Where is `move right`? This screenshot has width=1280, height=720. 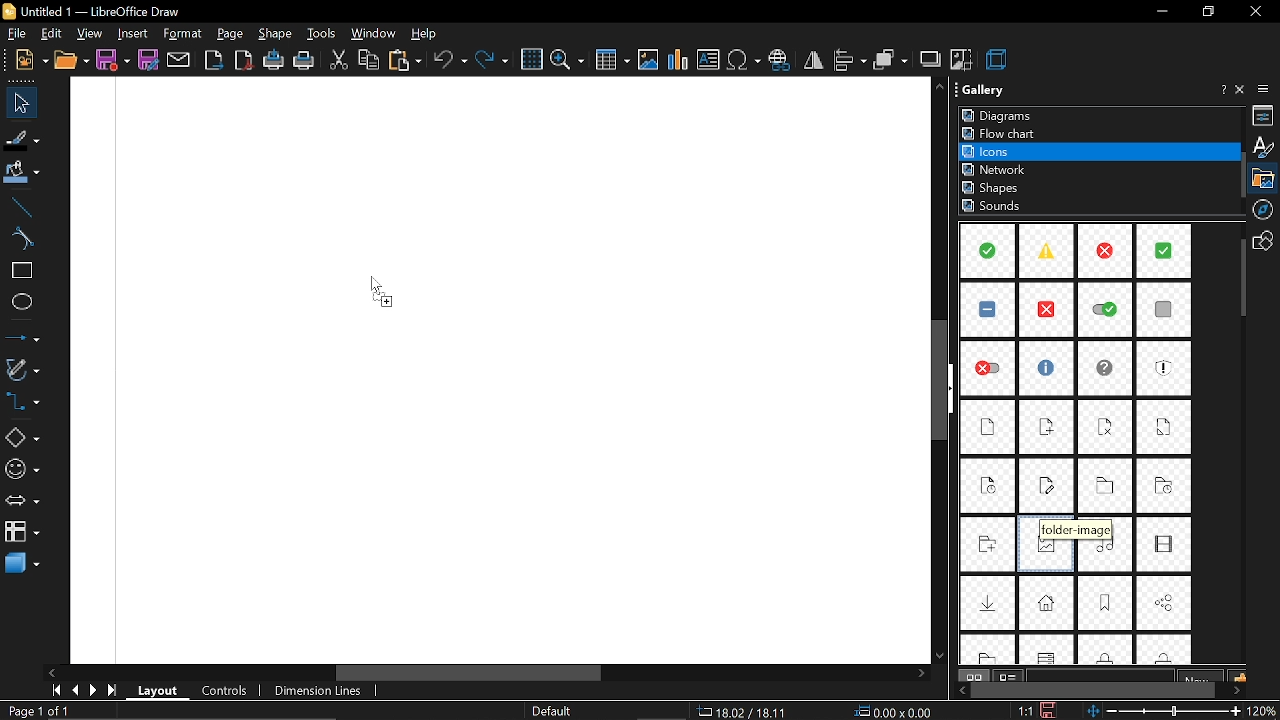 move right is located at coordinates (1237, 689).